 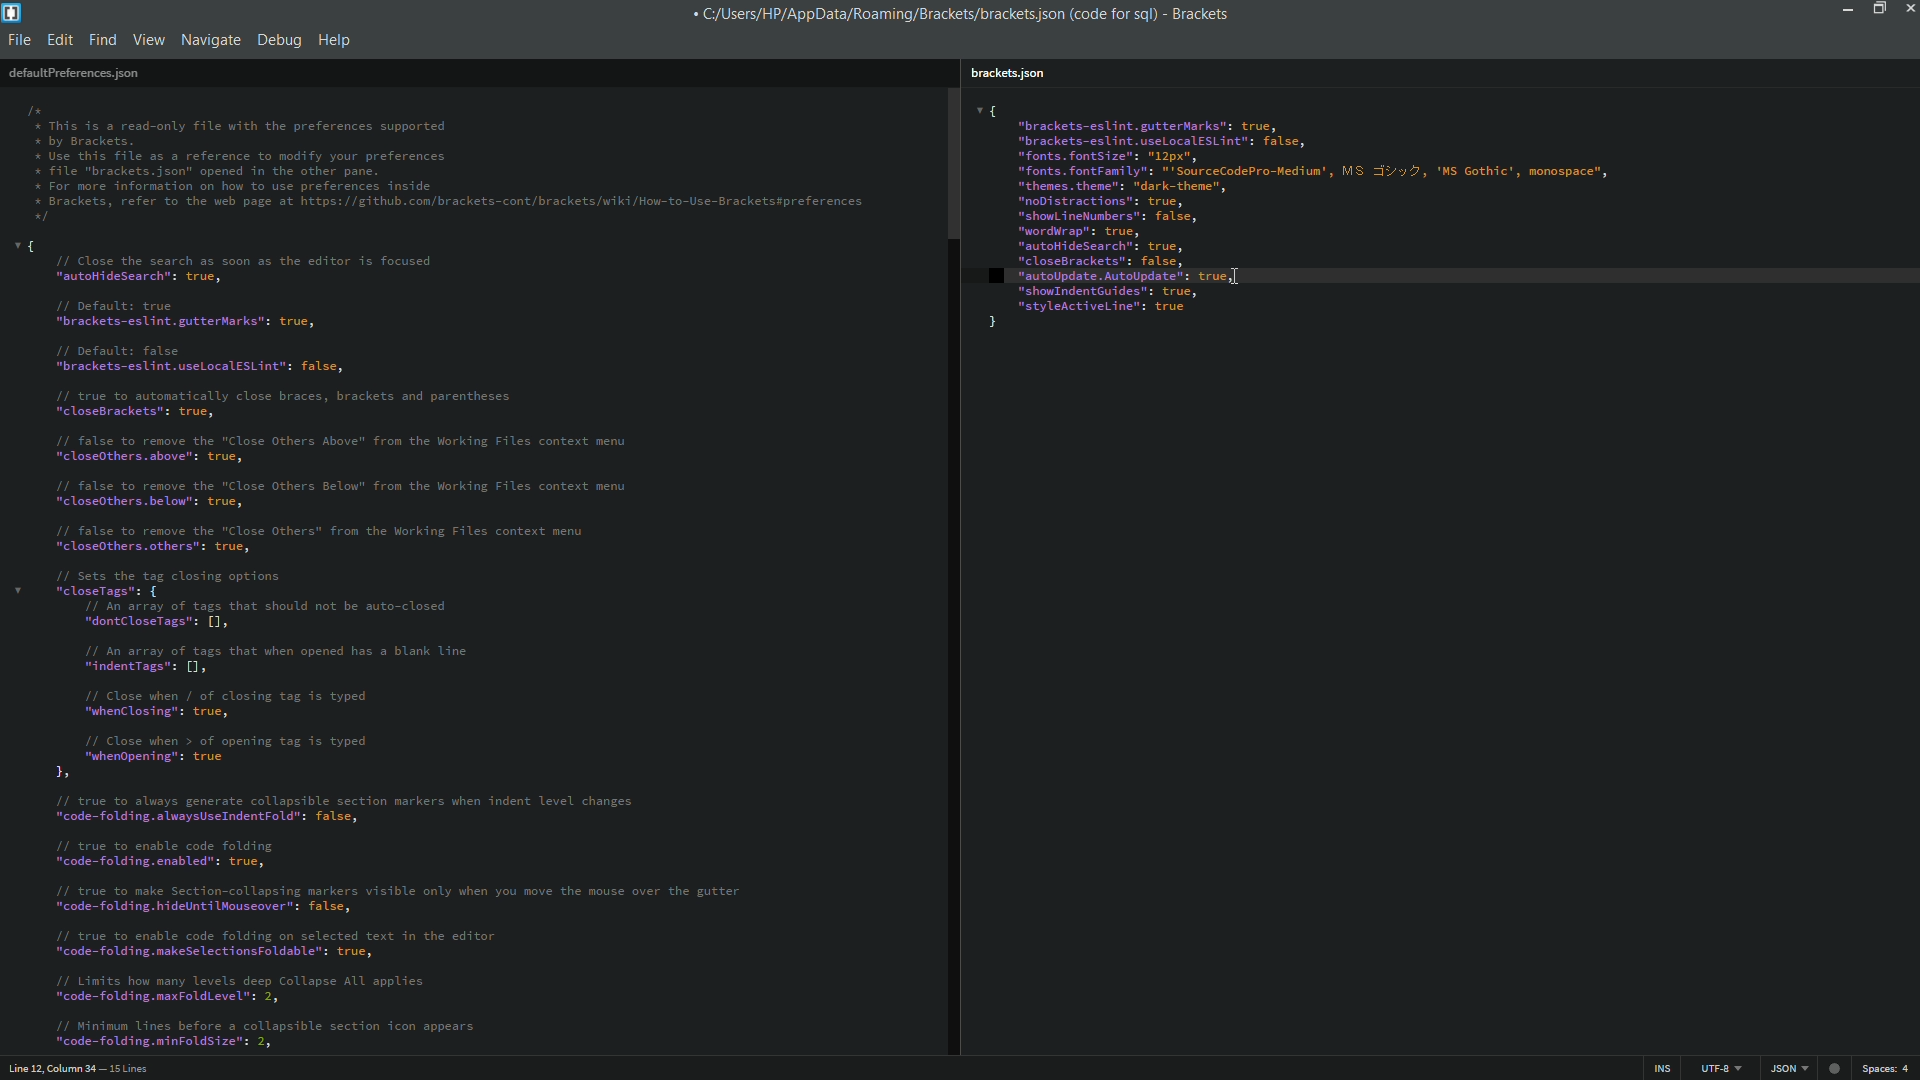 What do you see at coordinates (1786, 1068) in the screenshot?
I see `JSON` at bounding box center [1786, 1068].